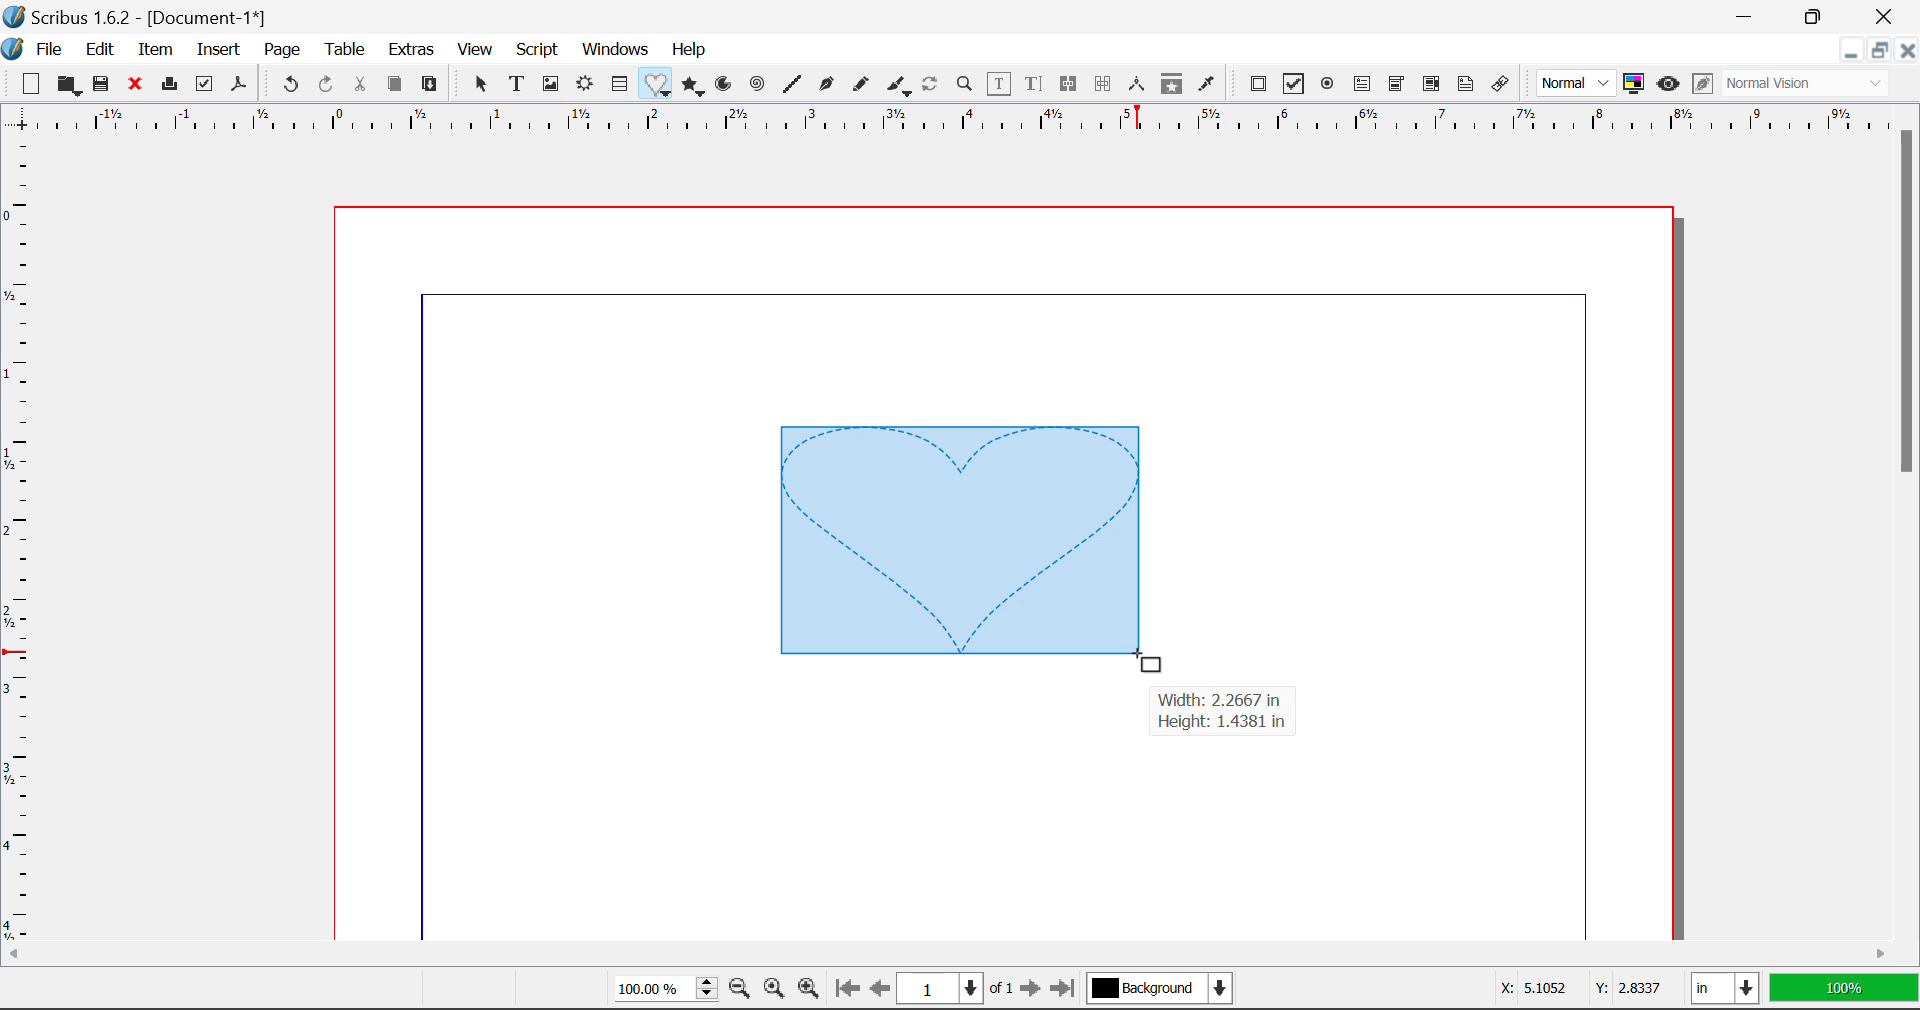  What do you see at coordinates (1808, 85) in the screenshot?
I see `Normal Vision` at bounding box center [1808, 85].